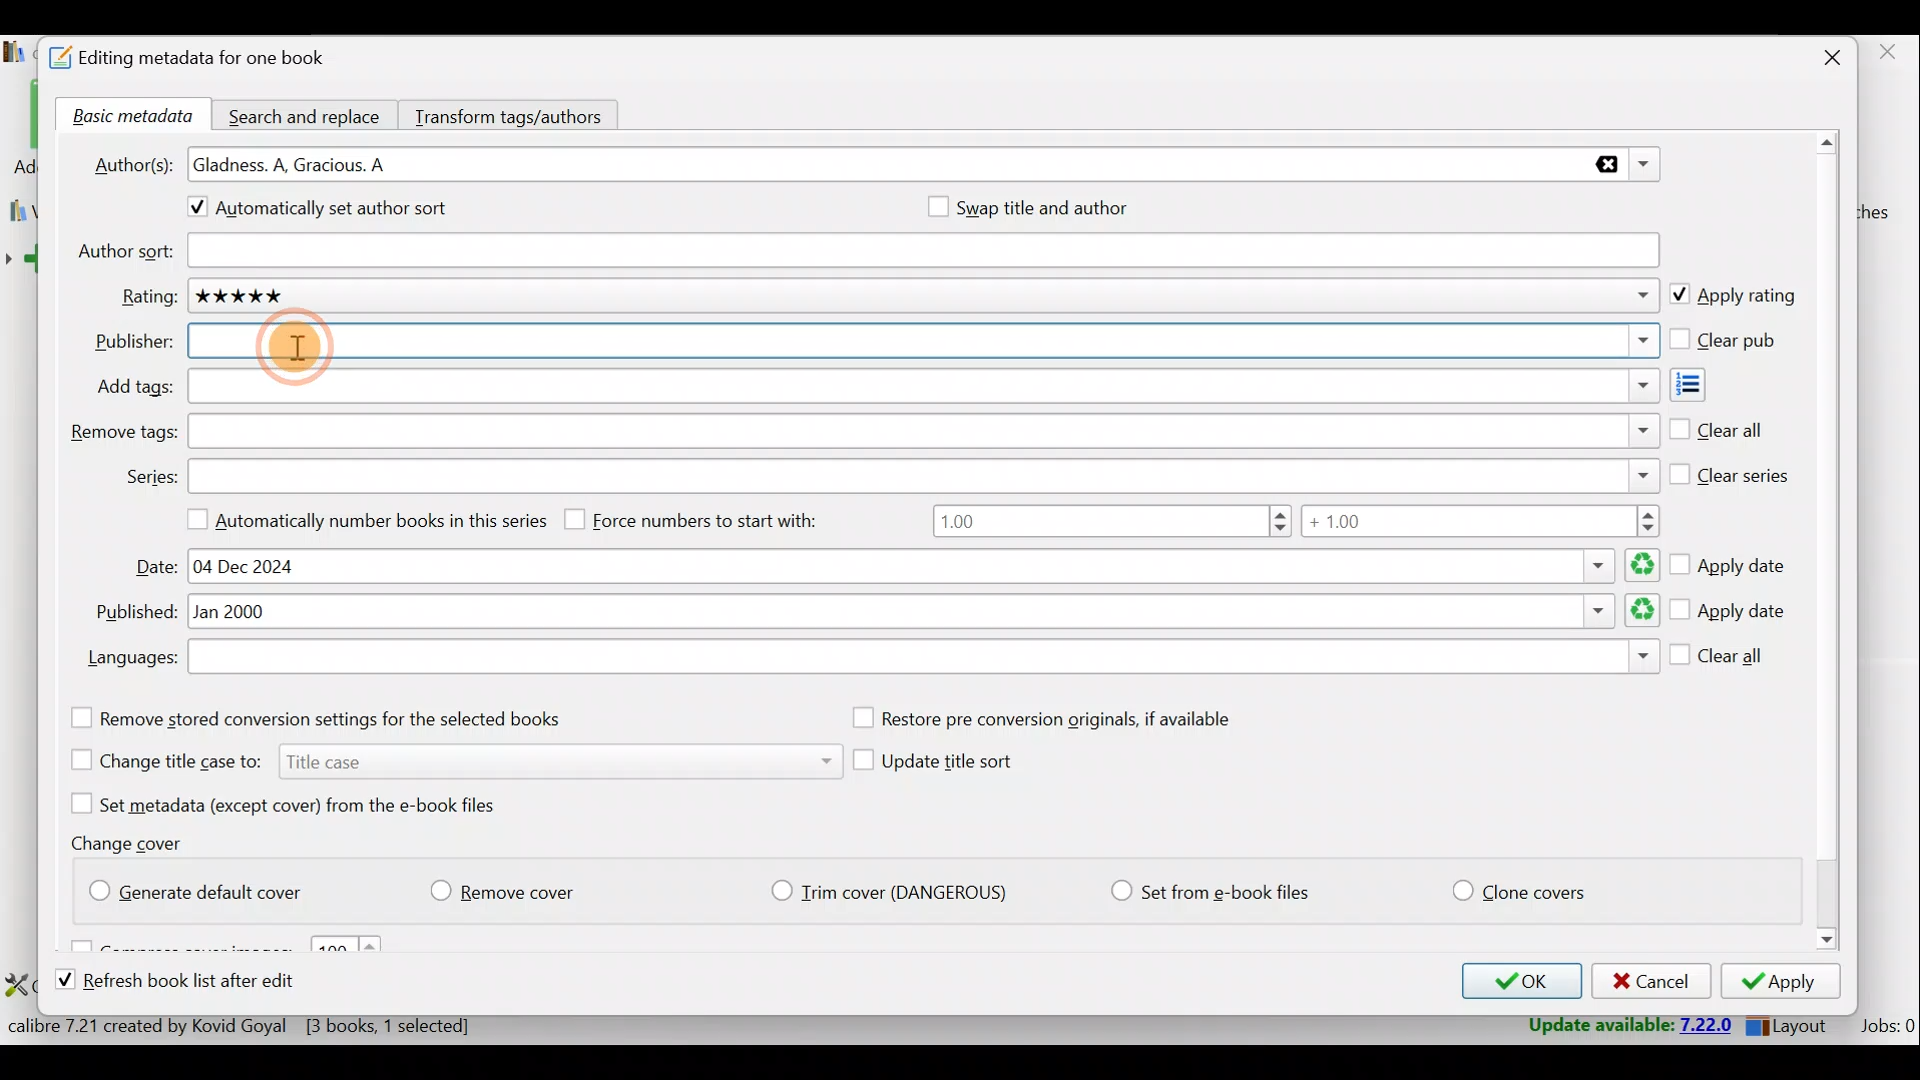  Describe the element at coordinates (1732, 297) in the screenshot. I see `Apply rating` at that location.